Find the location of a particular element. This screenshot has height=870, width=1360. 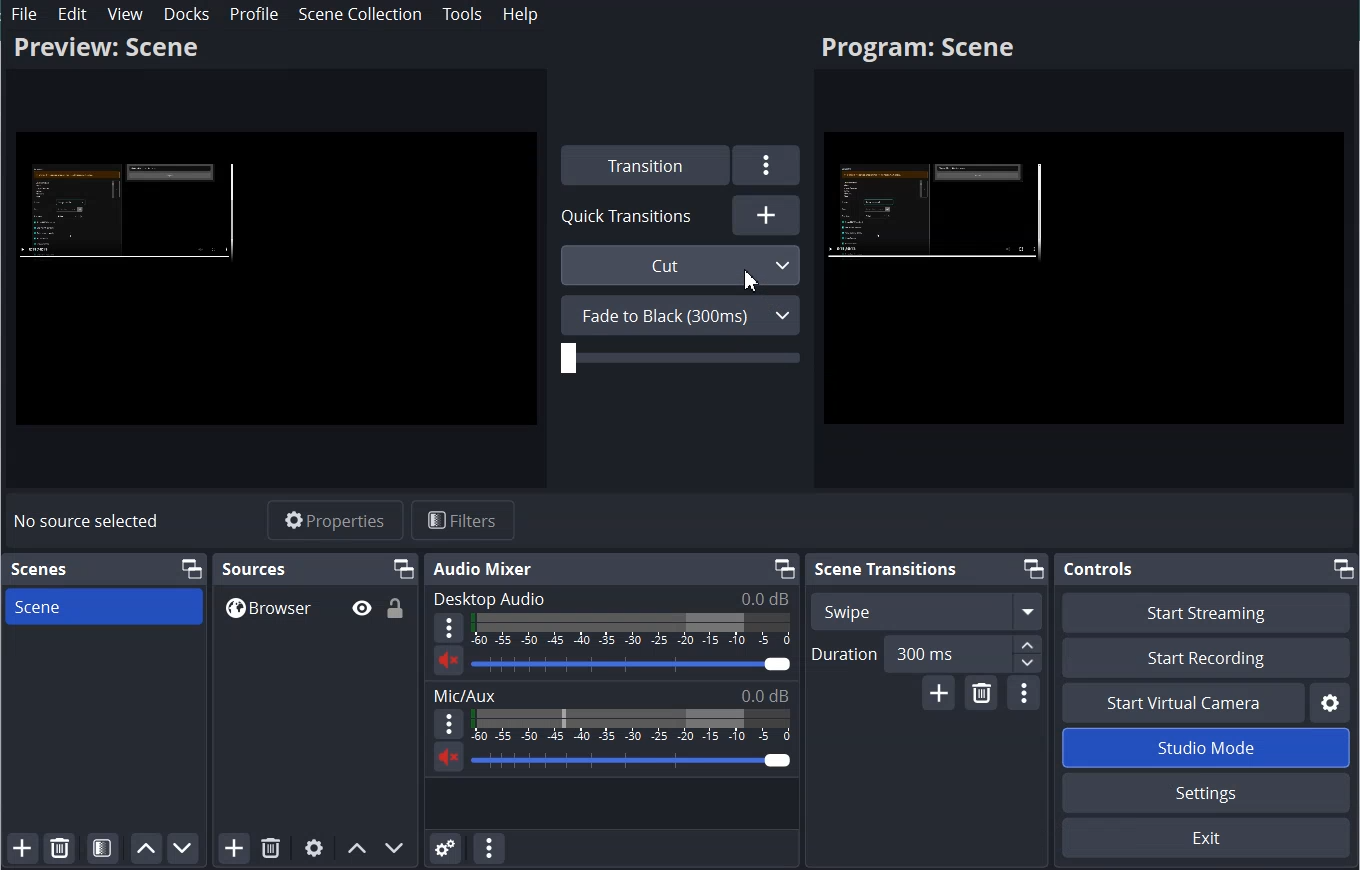

Settings is located at coordinates (767, 165).